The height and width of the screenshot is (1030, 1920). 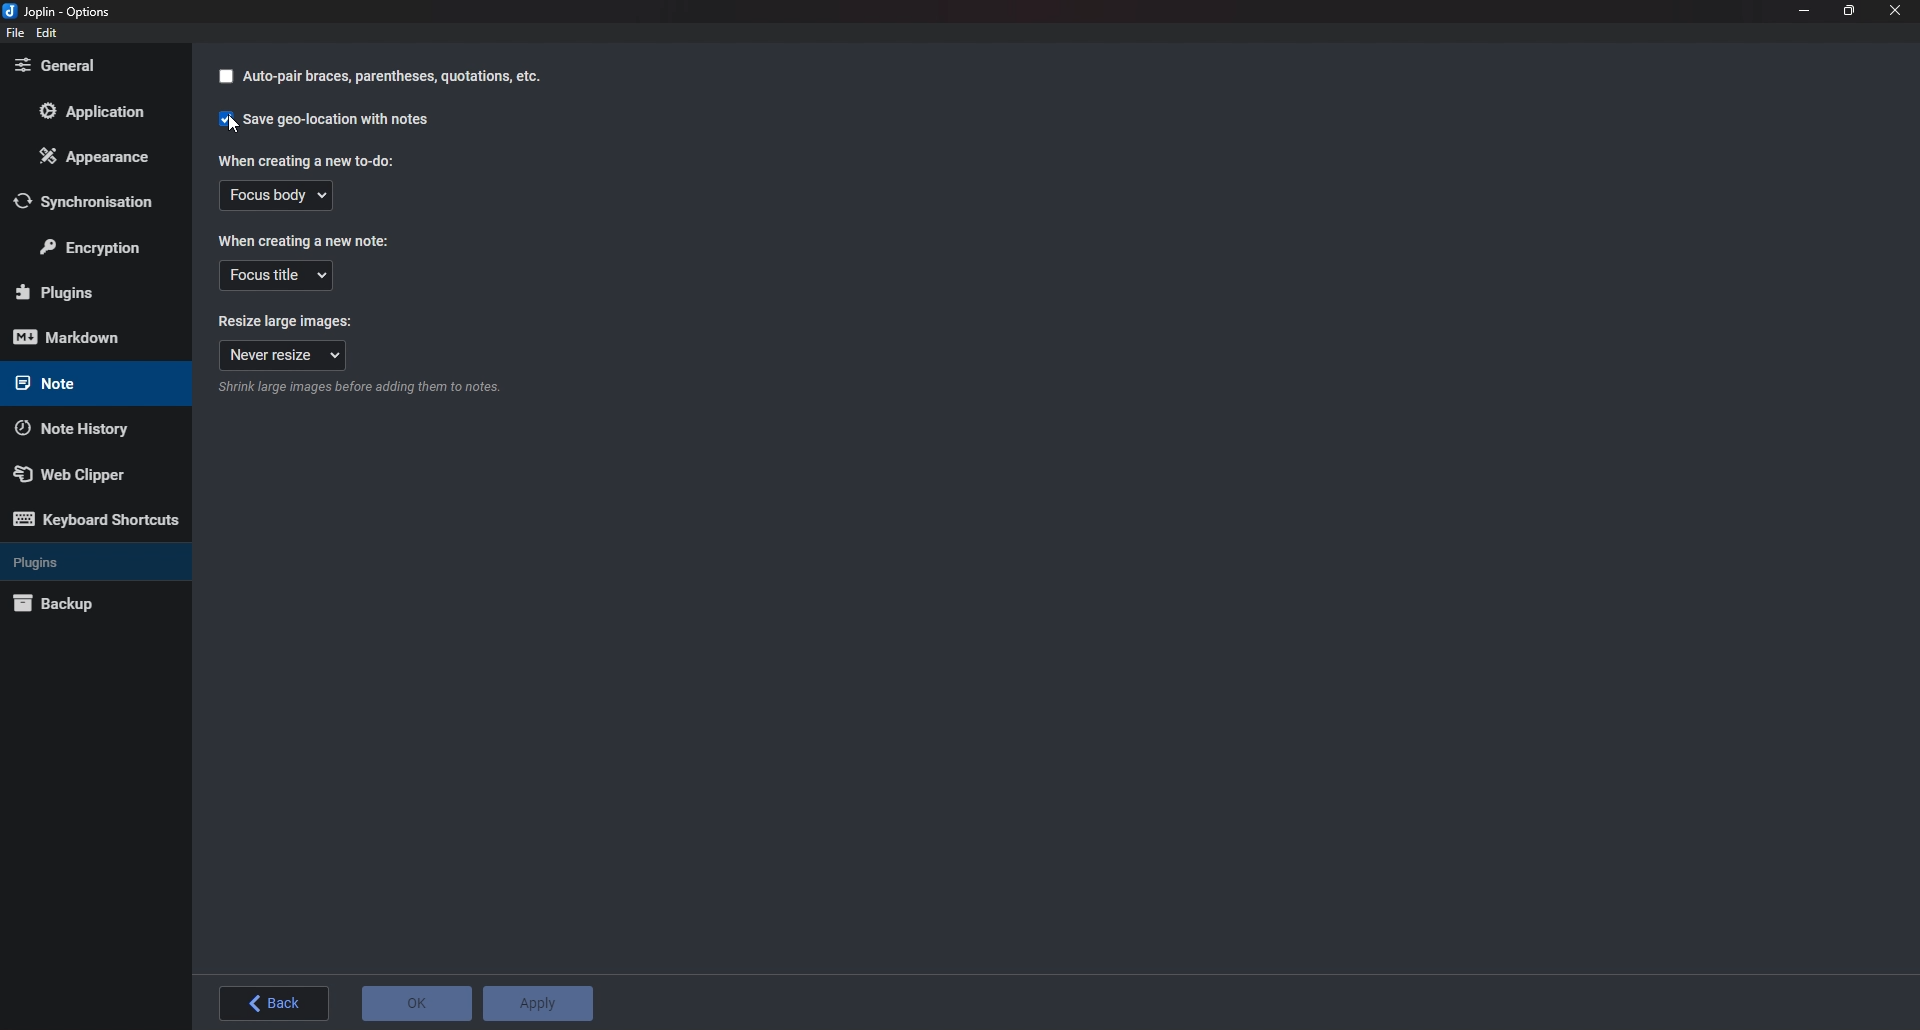 What do you see at coordinates (68, 13) in the screenshot?
I see `Joplin` at bounding box center [68, 13].